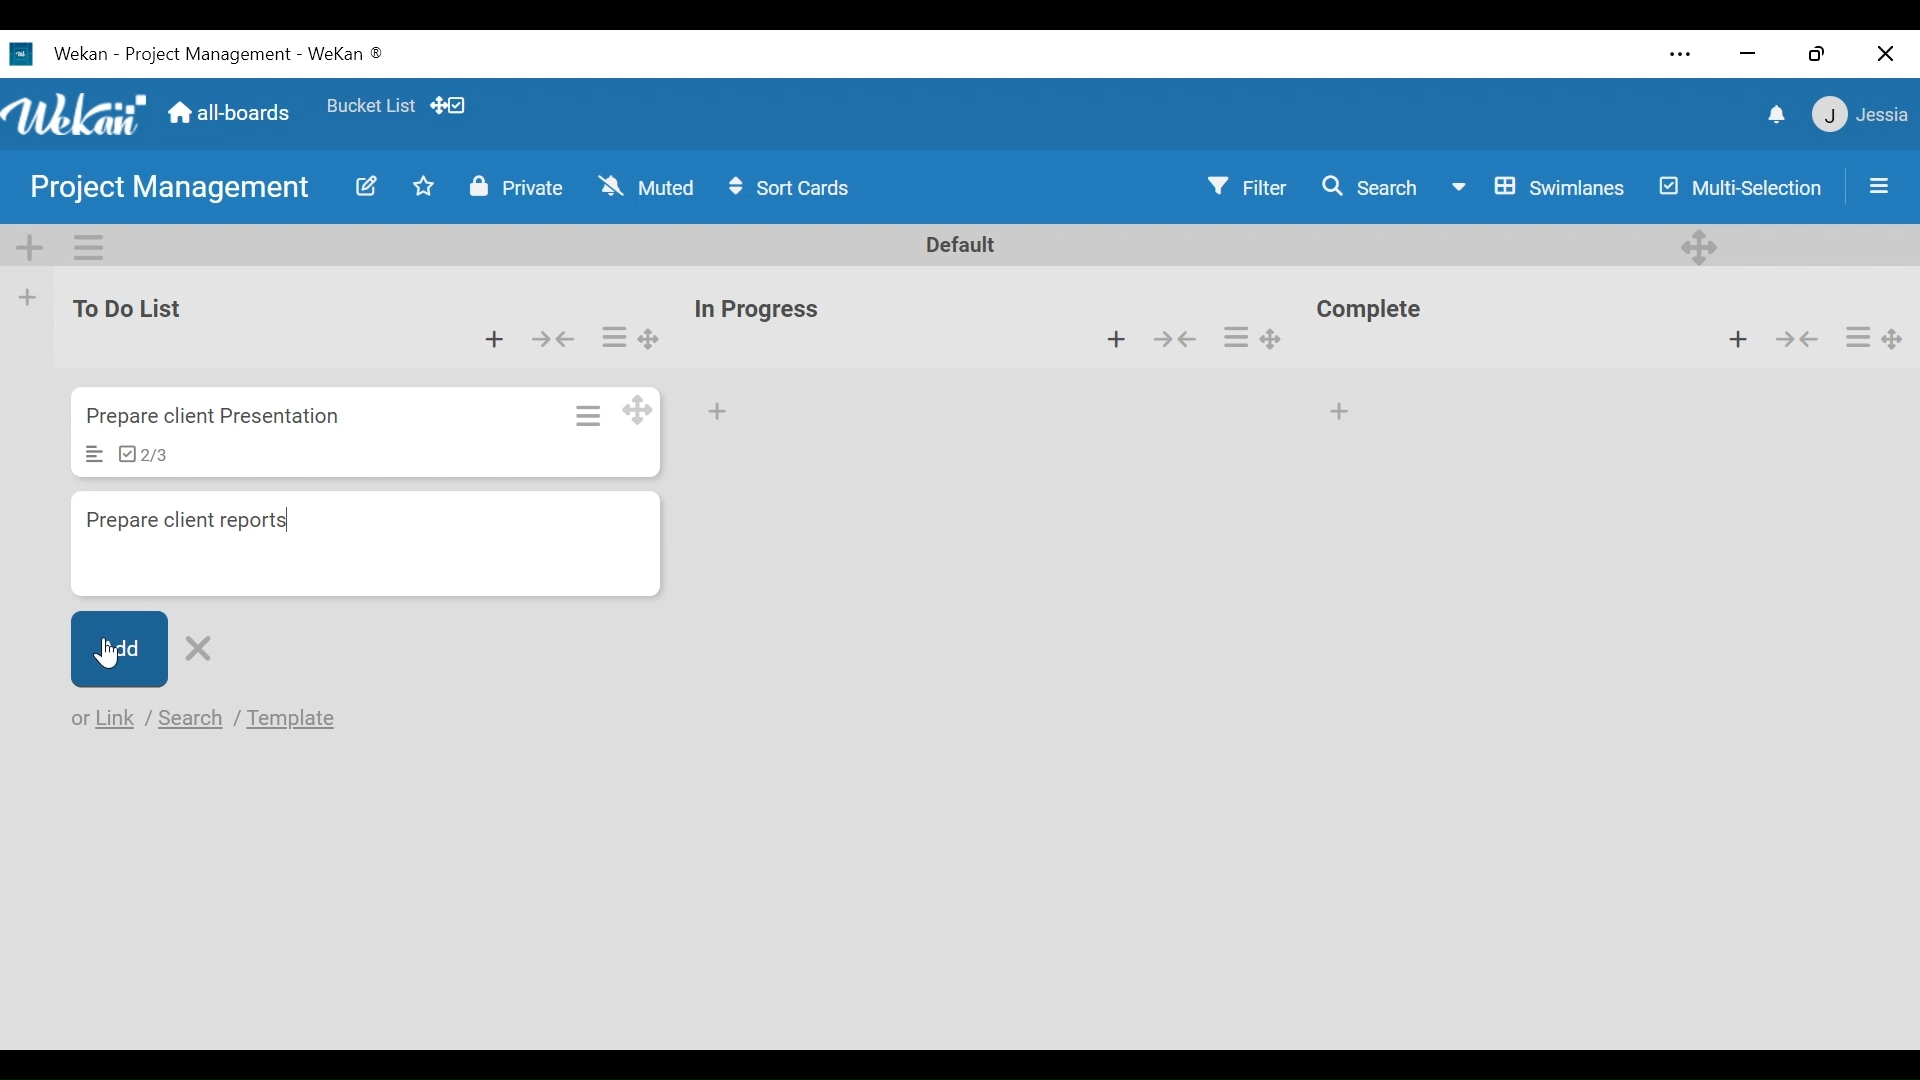 Image resolution: width=1920 pixels, height=1080 pixels. What do you see at coordinates (646, 339) in the screenshot?
I see `Desktop drag handles` at bounding box center [646, 339].